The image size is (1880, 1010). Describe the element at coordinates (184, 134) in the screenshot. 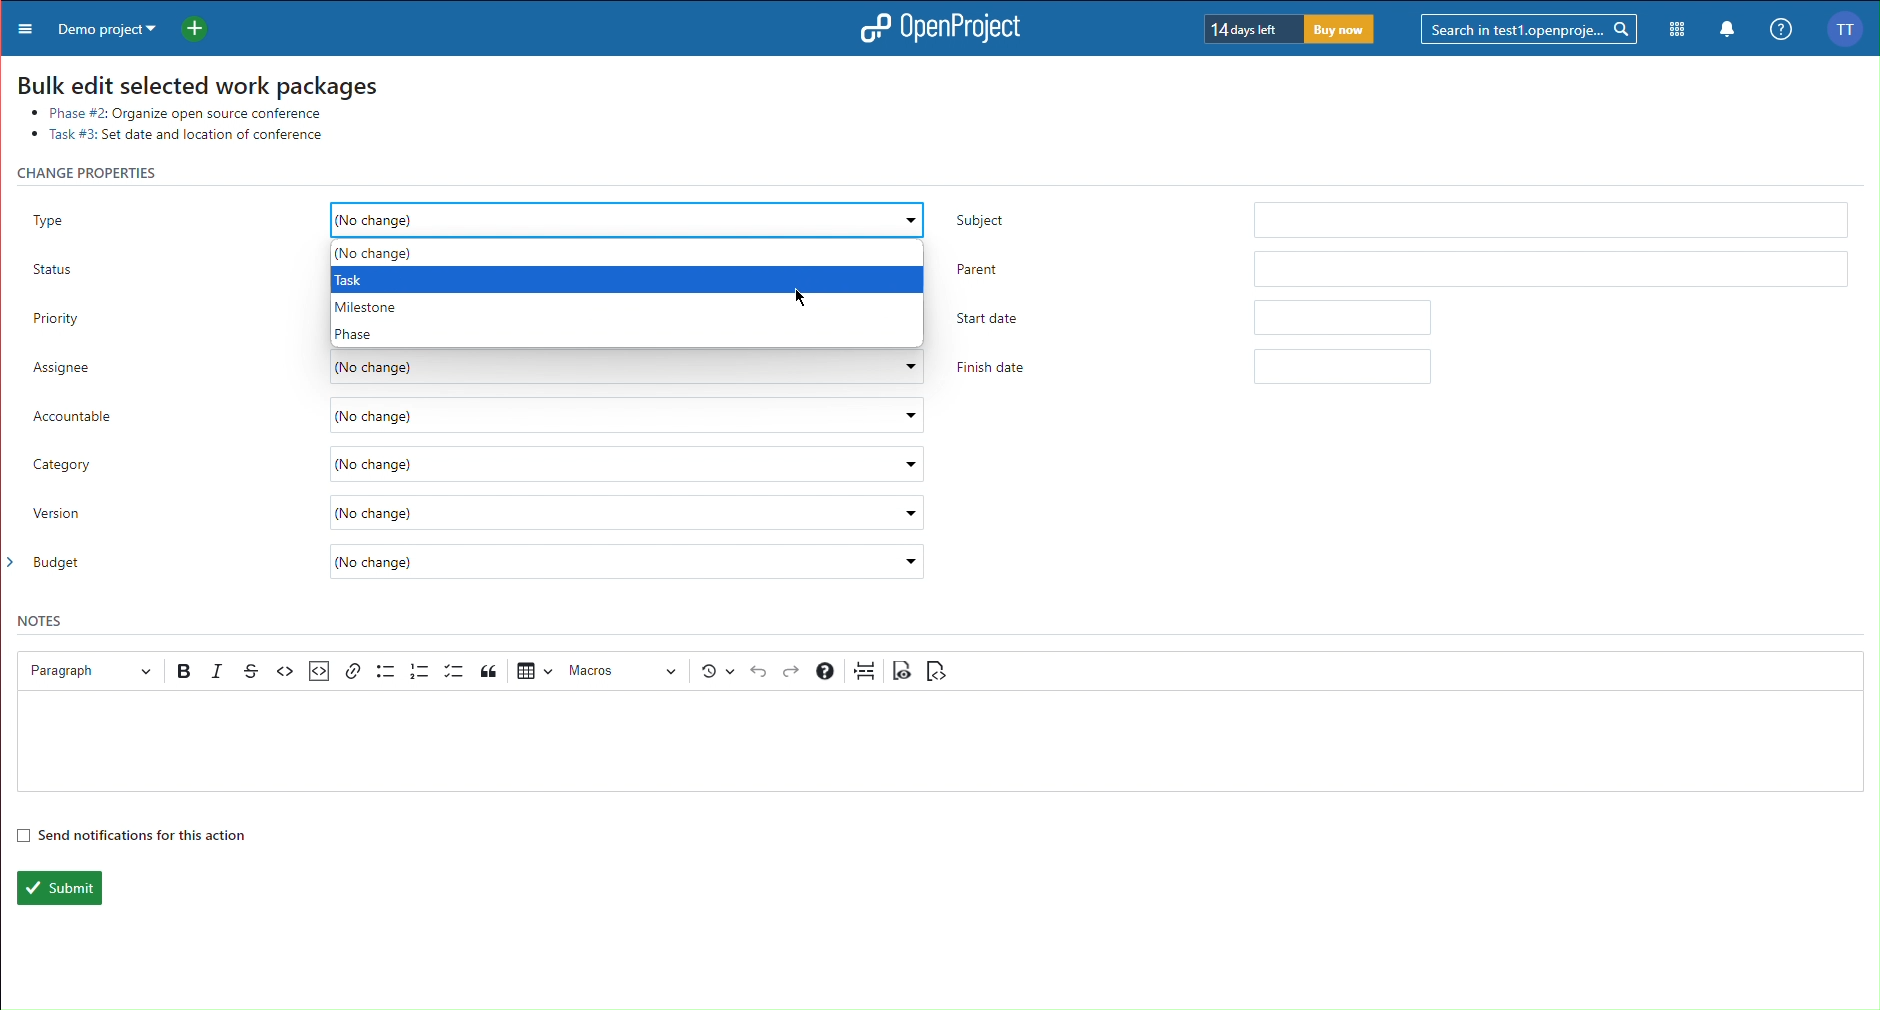

I see ` Task #3: Set date and location of conference` at that location.